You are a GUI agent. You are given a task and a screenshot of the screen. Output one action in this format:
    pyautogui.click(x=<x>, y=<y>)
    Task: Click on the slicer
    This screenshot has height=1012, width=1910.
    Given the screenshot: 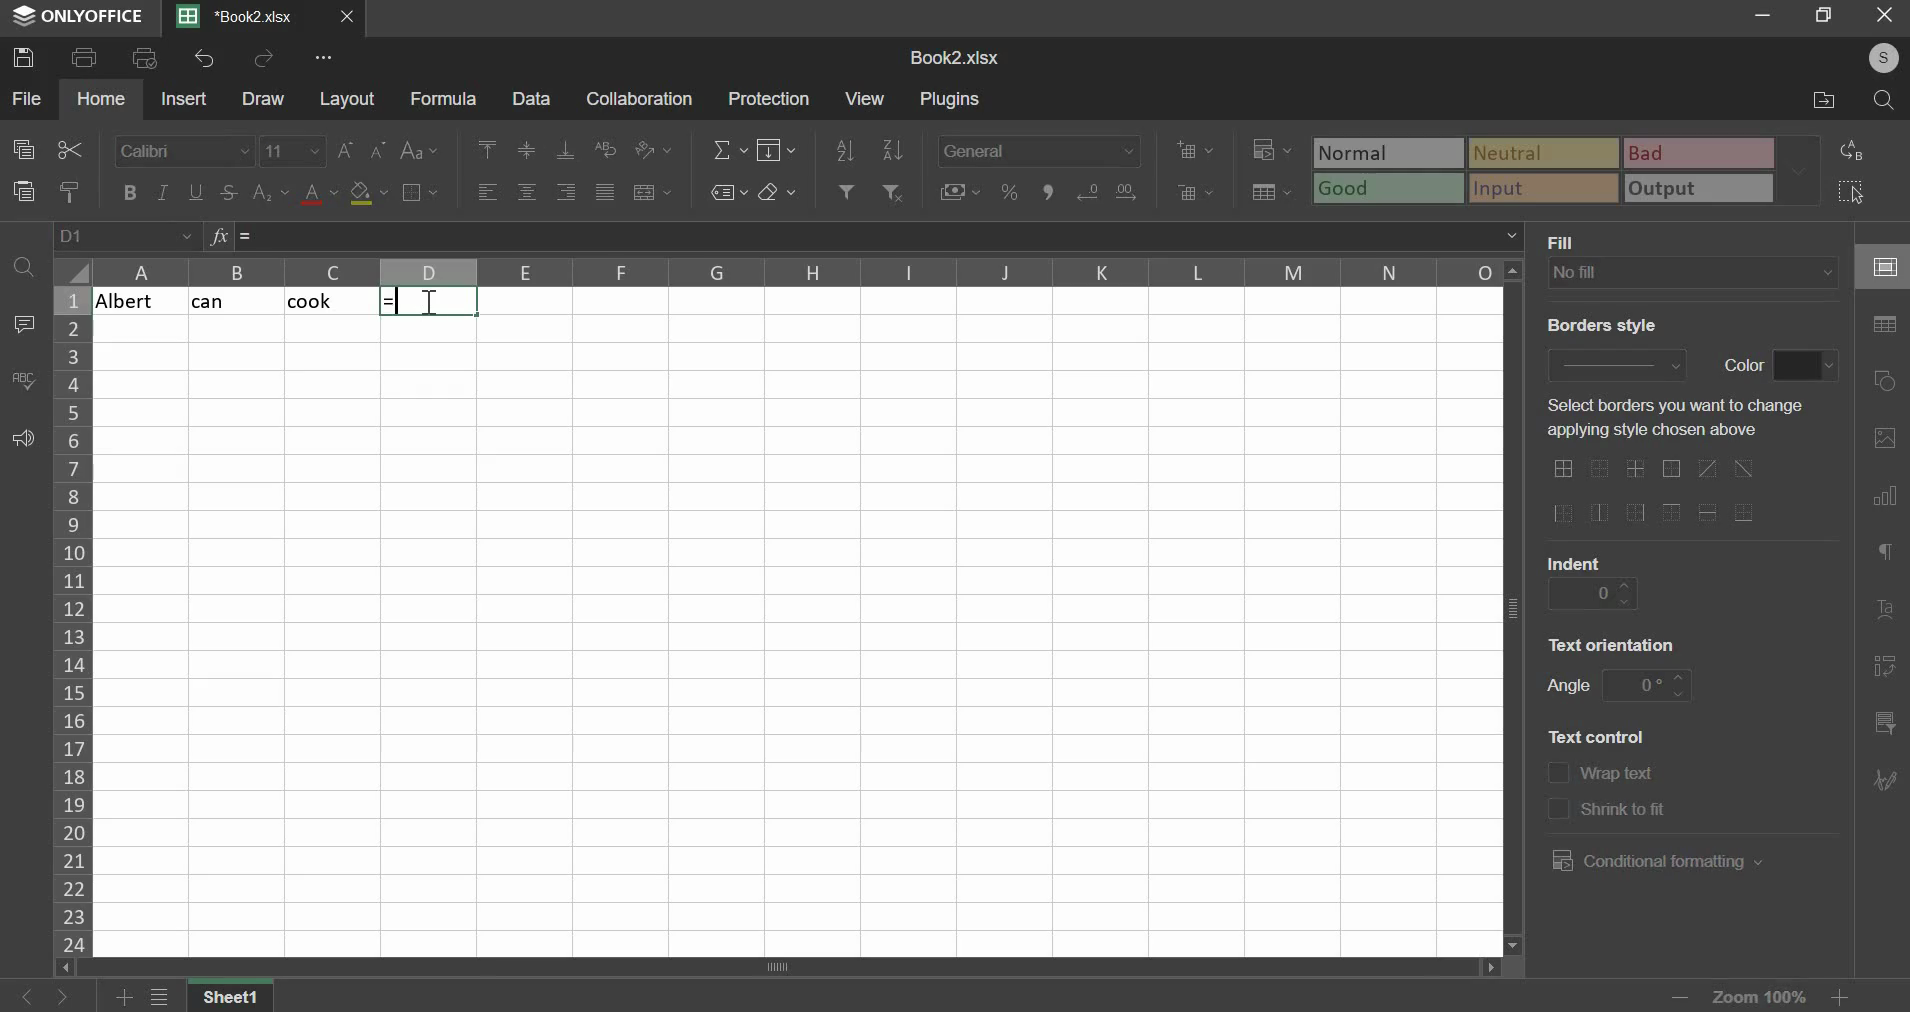 What is the action you would take?
    pyautogui.click(x=1882, y=726)
    